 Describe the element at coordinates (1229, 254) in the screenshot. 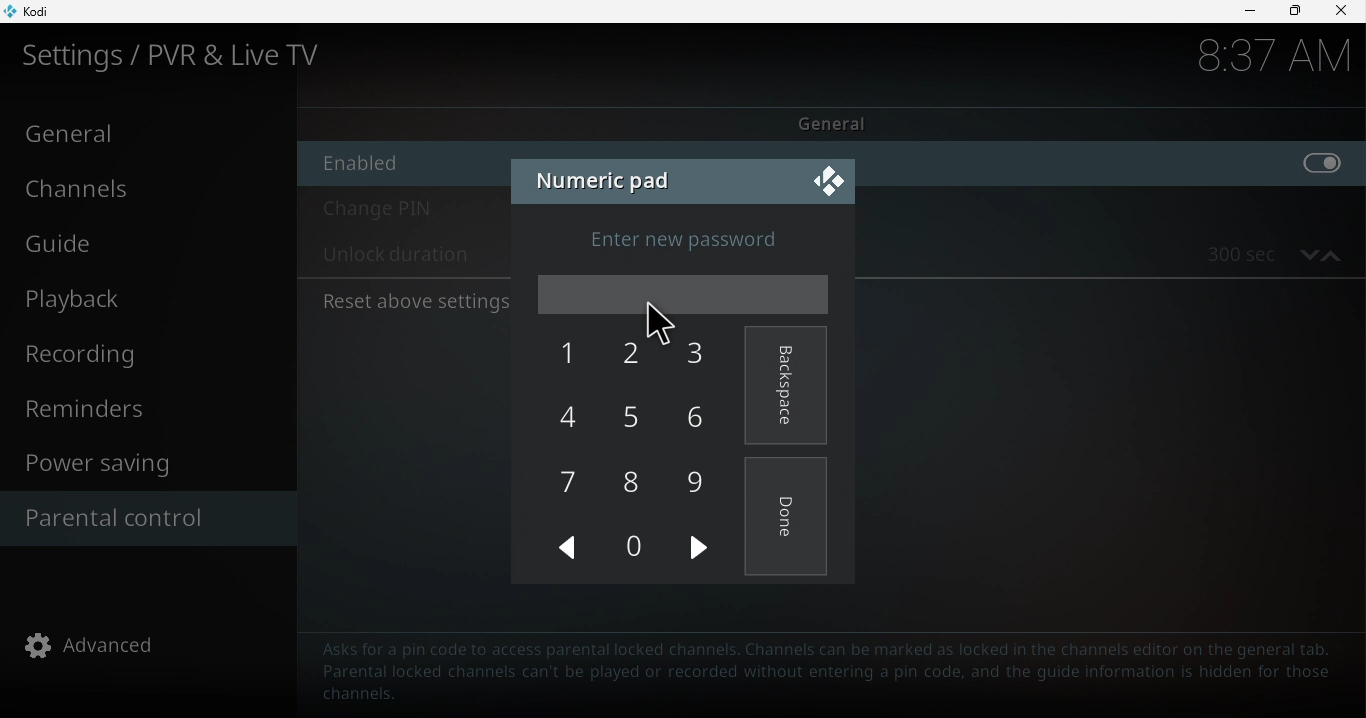

I see `300 sec` at that location.